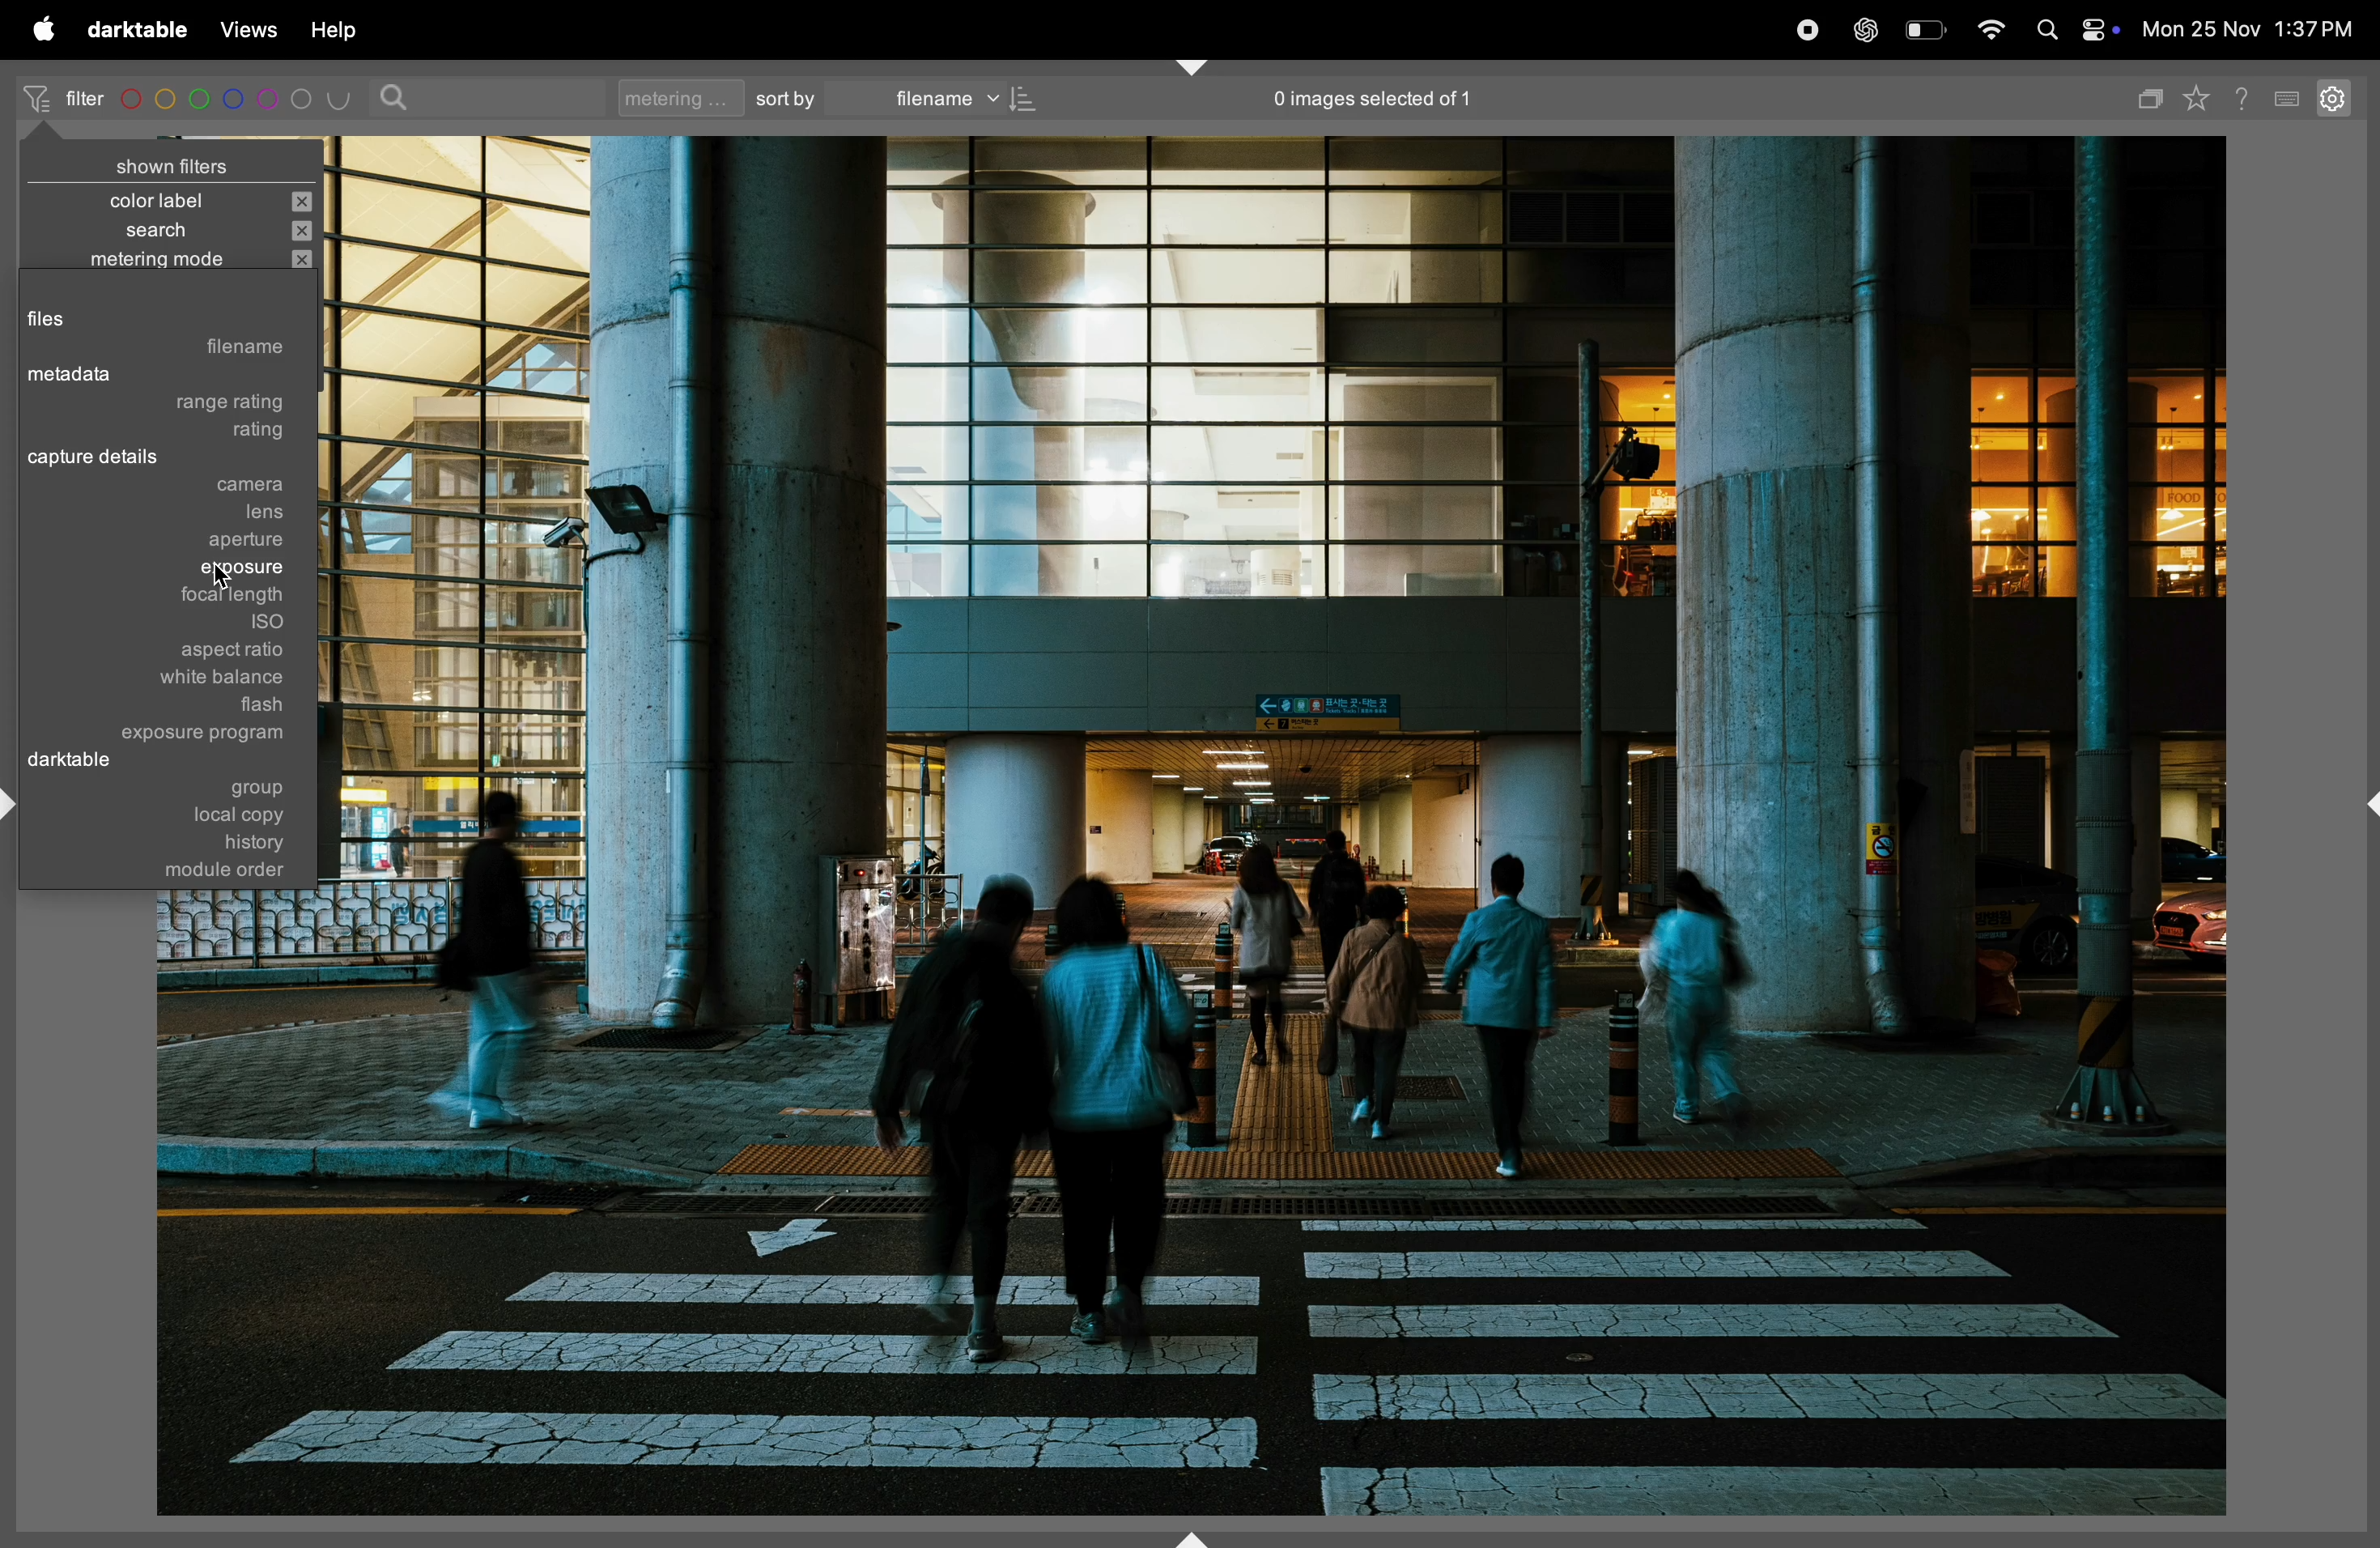 The height and width of the screenshot is (1548, 2380). I want to click on favourites, so click(2202, 100).